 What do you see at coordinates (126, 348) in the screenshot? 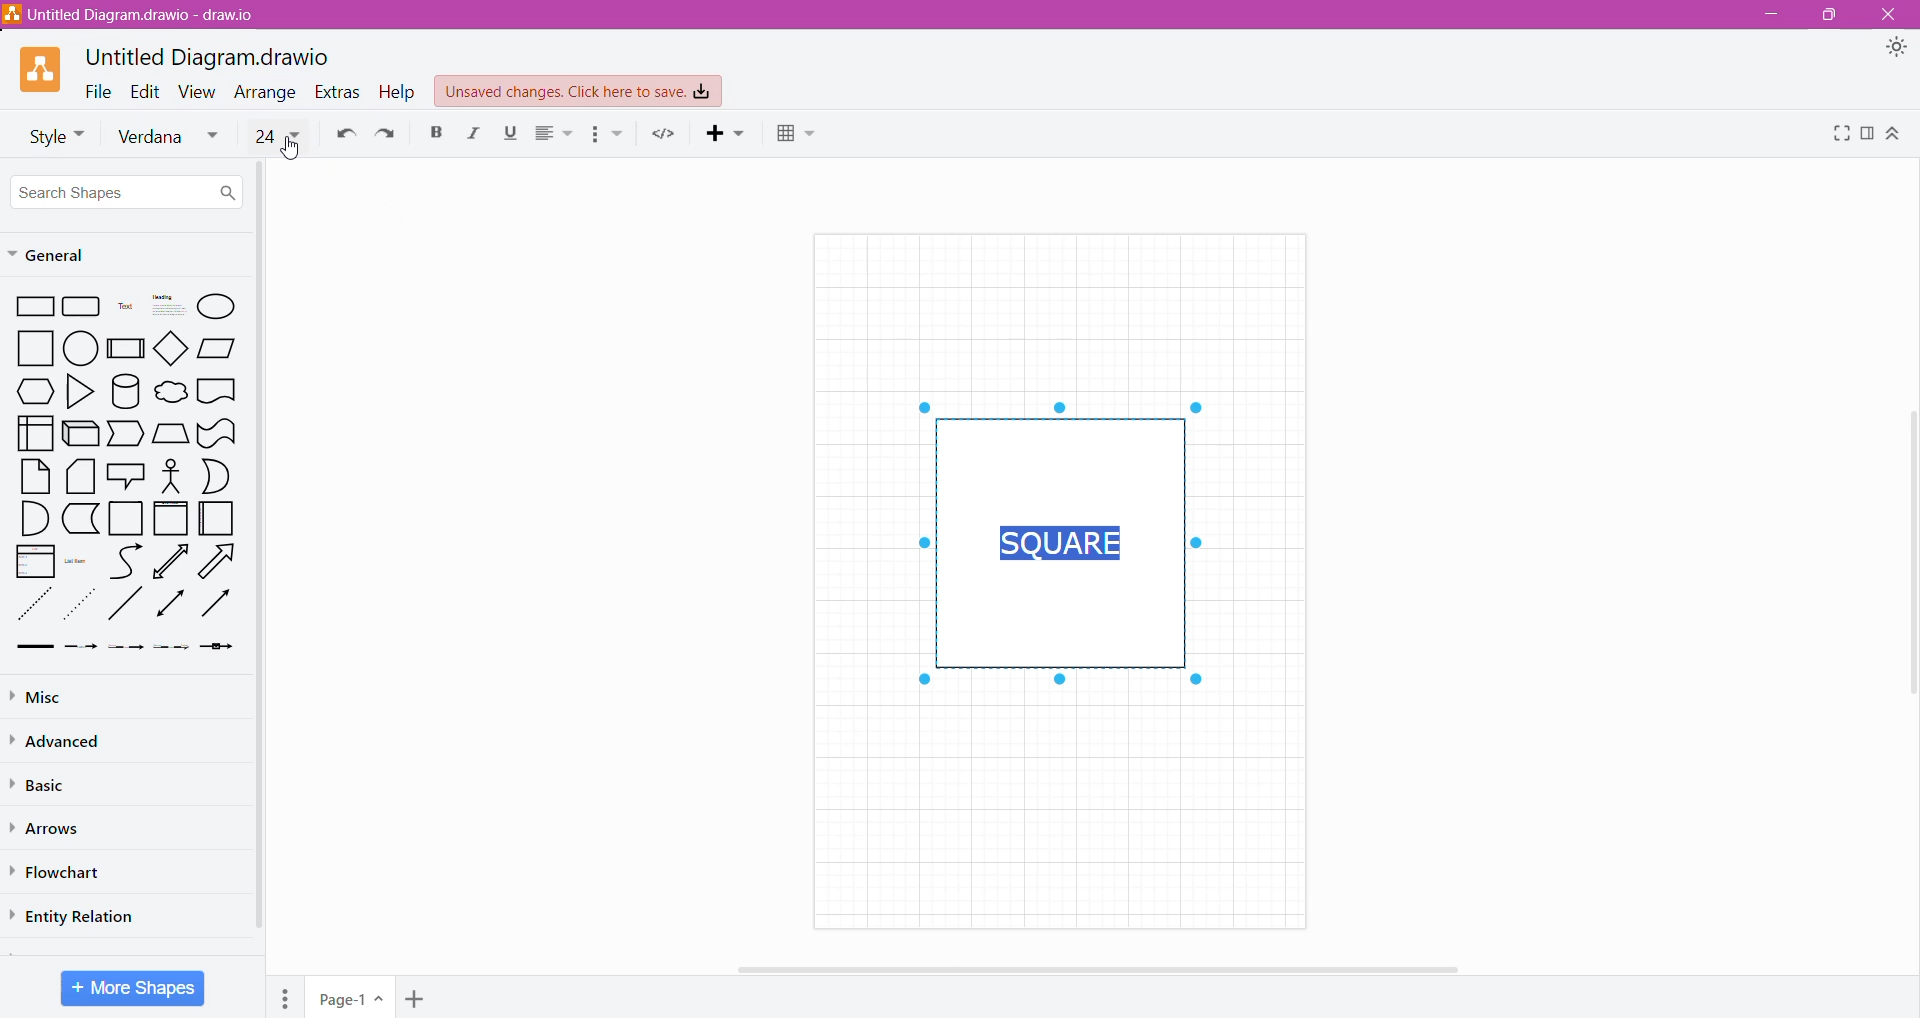
I see `Subprocess` at bounding box center [126, 348].